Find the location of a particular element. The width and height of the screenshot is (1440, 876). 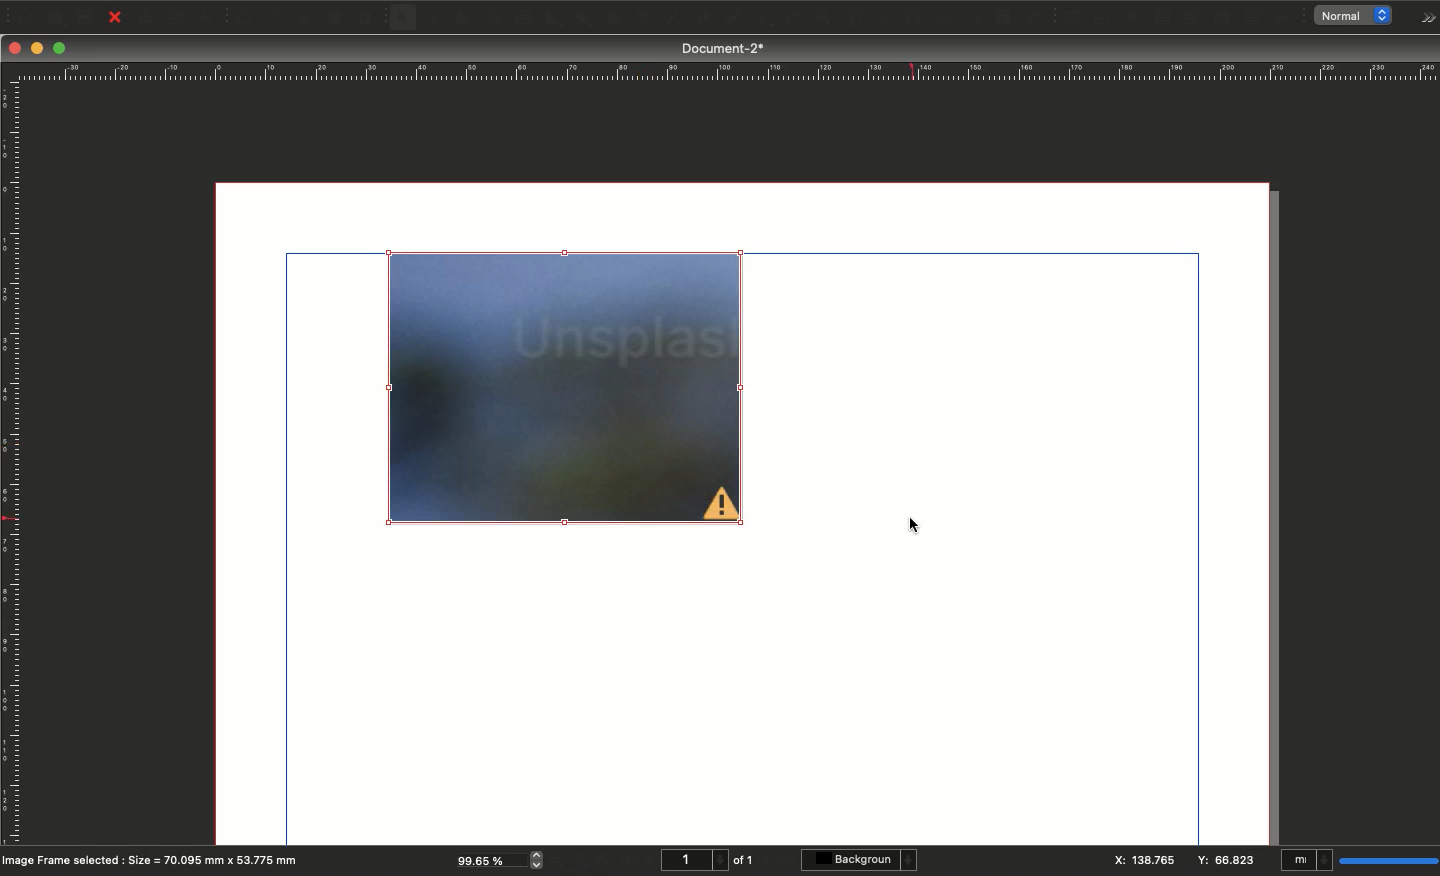

Spiral is located at coordinates (646, 20).